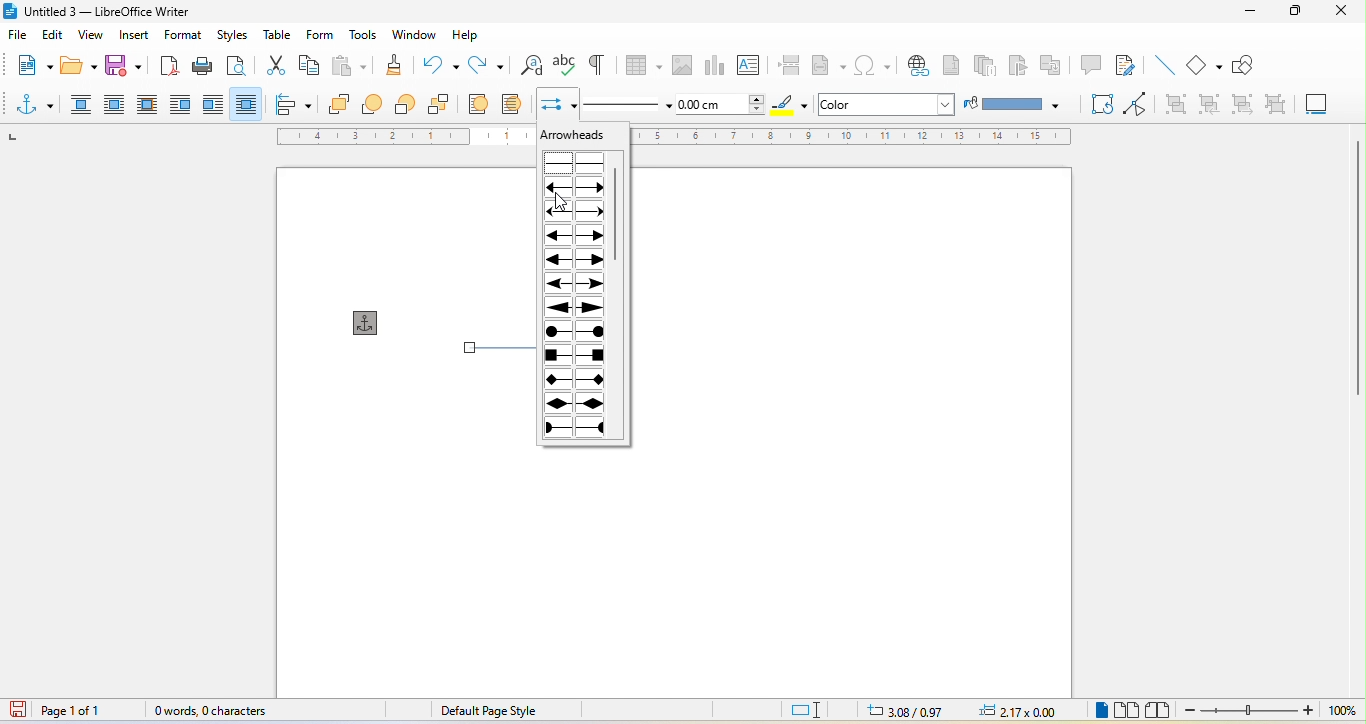  Describe the element at coordinates (470, 35) in the screenshot. I see `help` at that location.